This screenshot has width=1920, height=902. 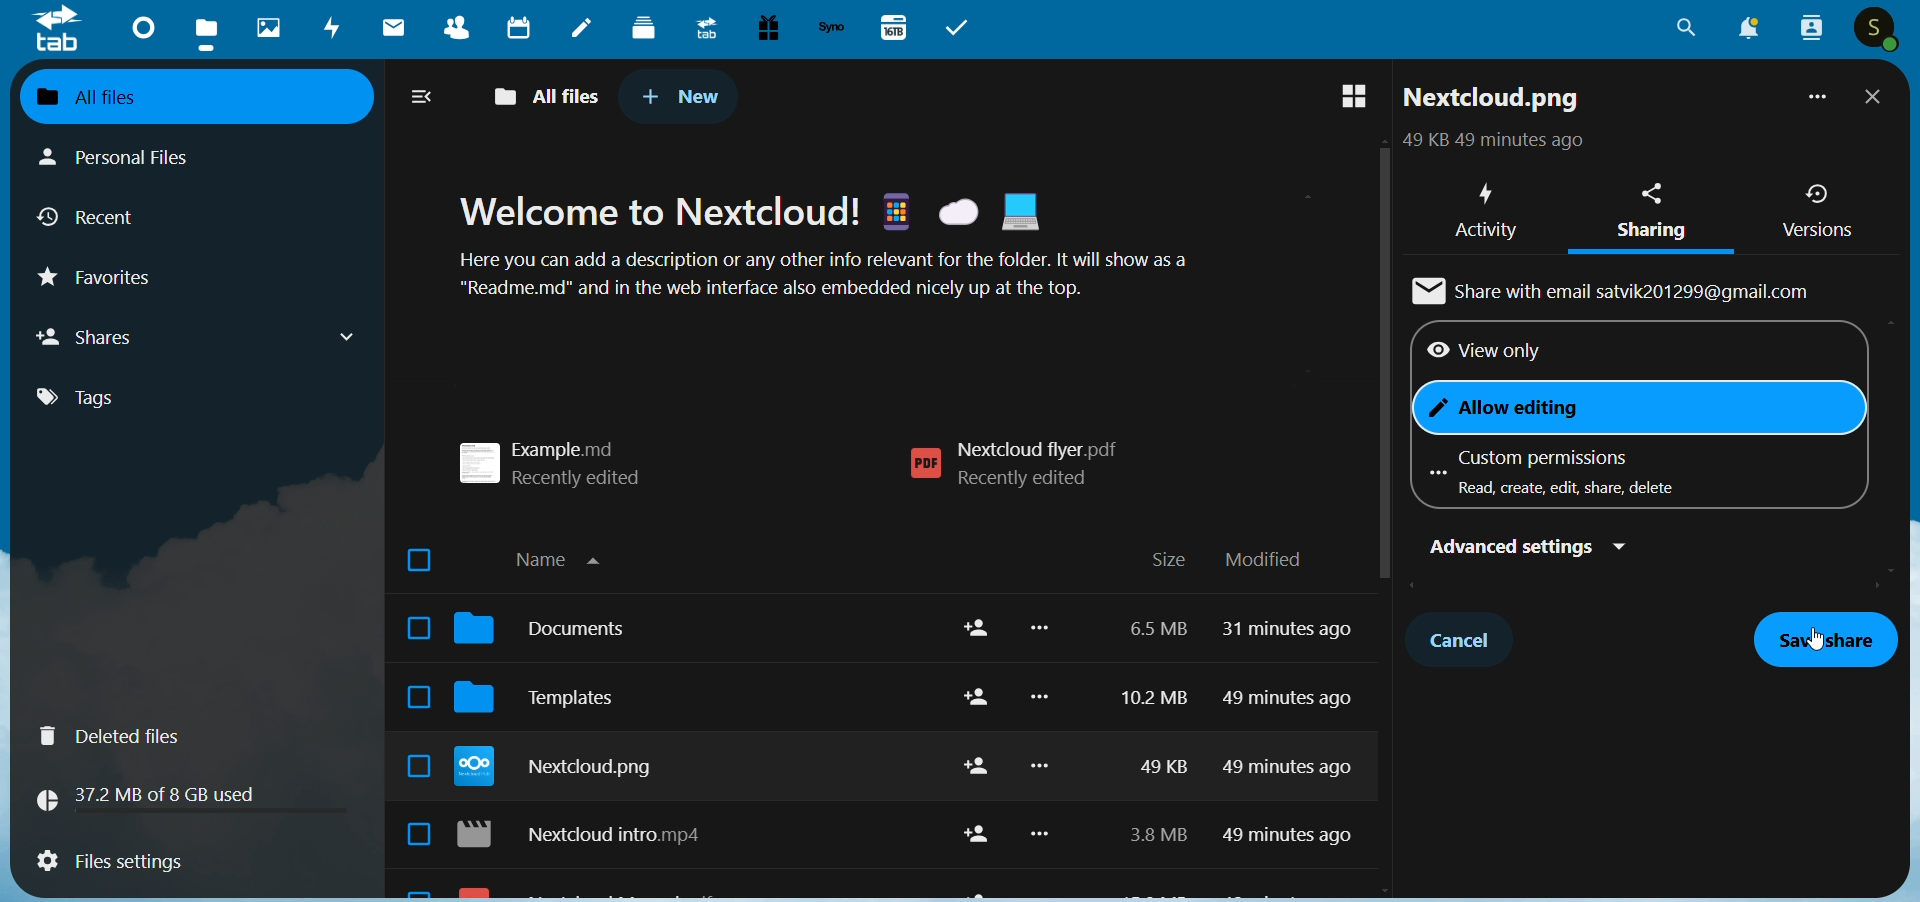 What do you see at coordinates (1168, 561) in the screenshot?
I see `size` at bounding box center [1168, 561].